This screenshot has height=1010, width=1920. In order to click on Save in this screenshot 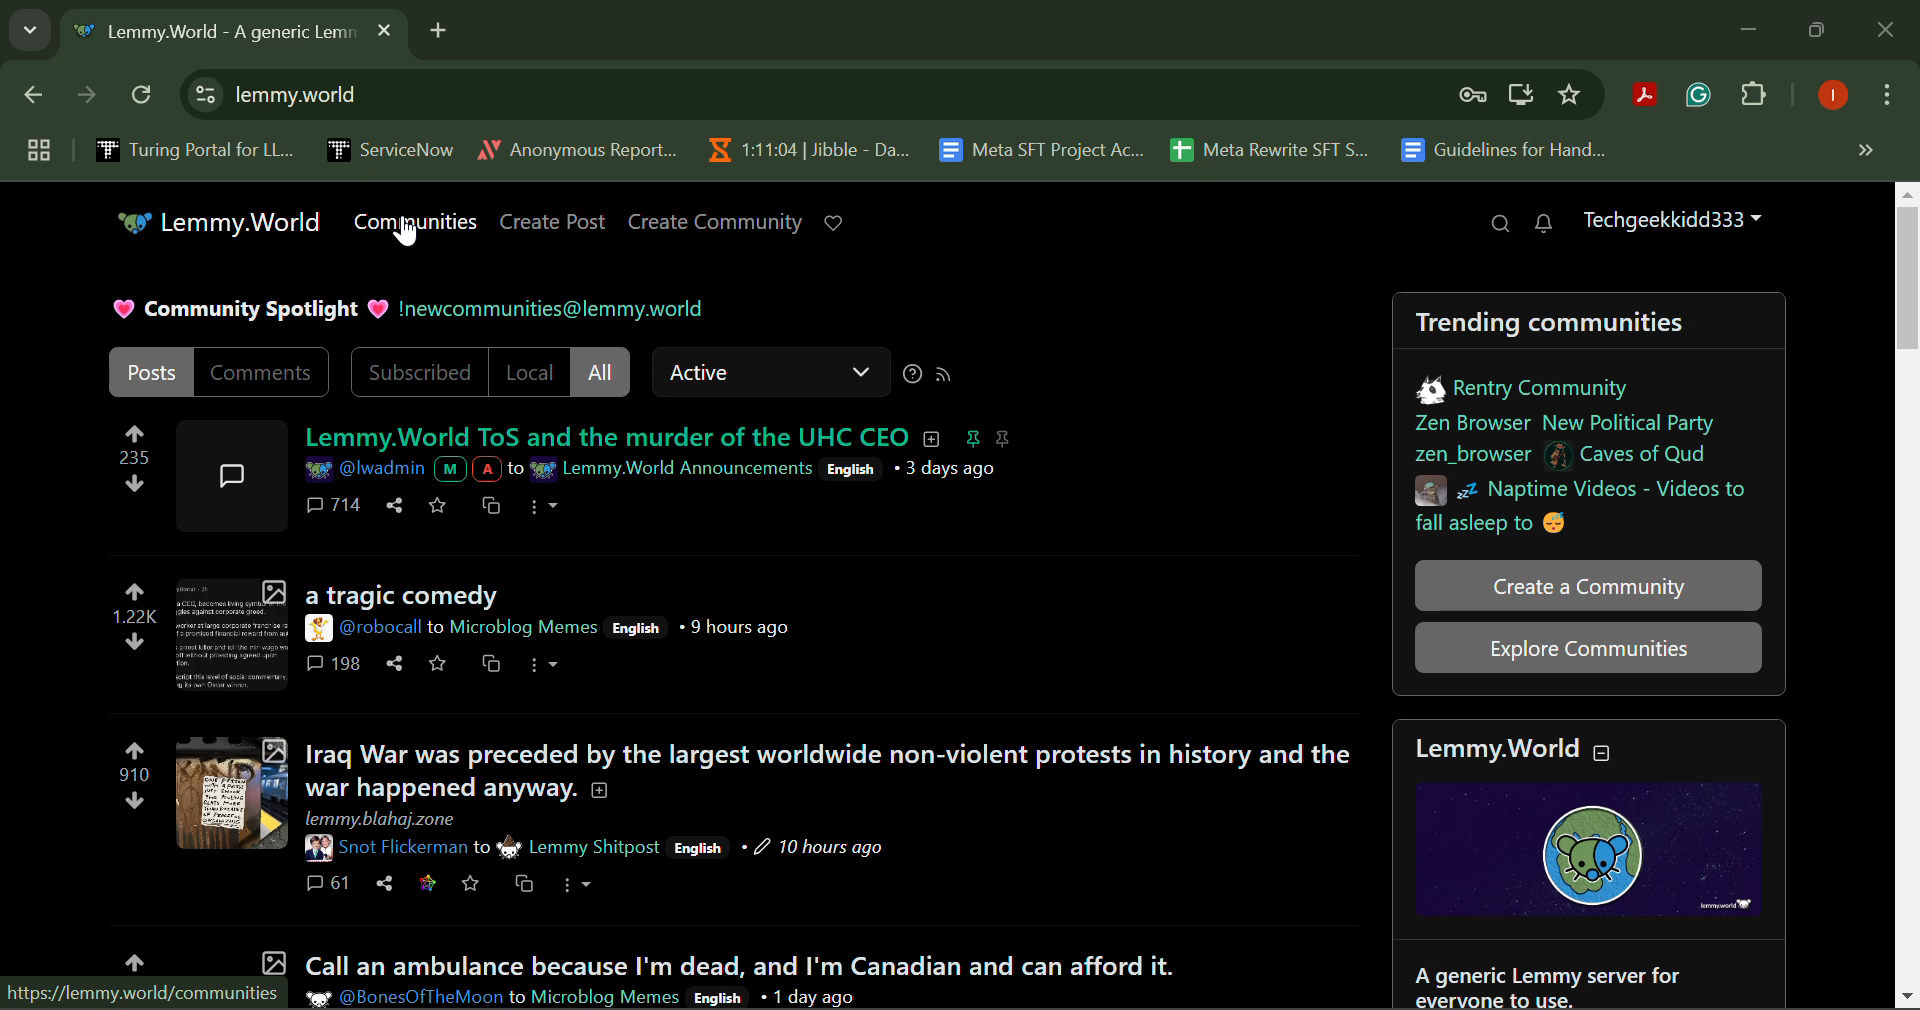, I will do `click(438, 662)`.